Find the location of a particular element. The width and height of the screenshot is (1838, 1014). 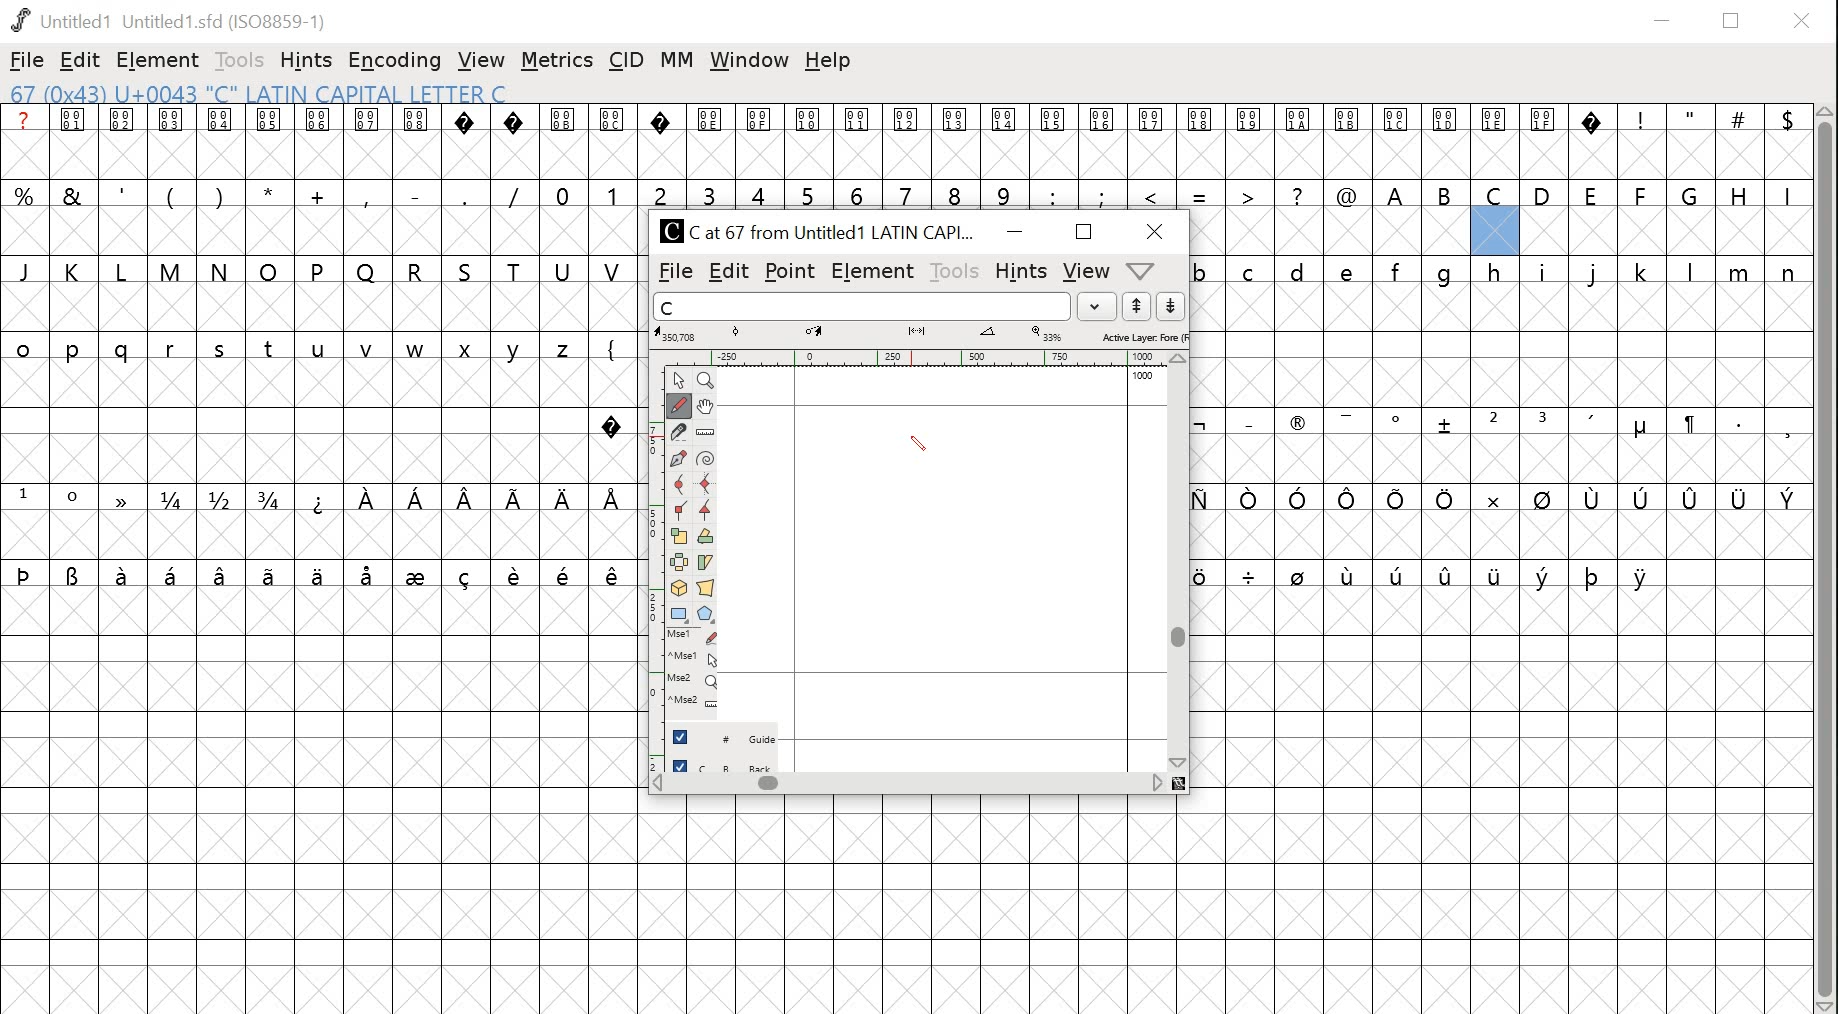

curve is located at coordinates (683, 485).